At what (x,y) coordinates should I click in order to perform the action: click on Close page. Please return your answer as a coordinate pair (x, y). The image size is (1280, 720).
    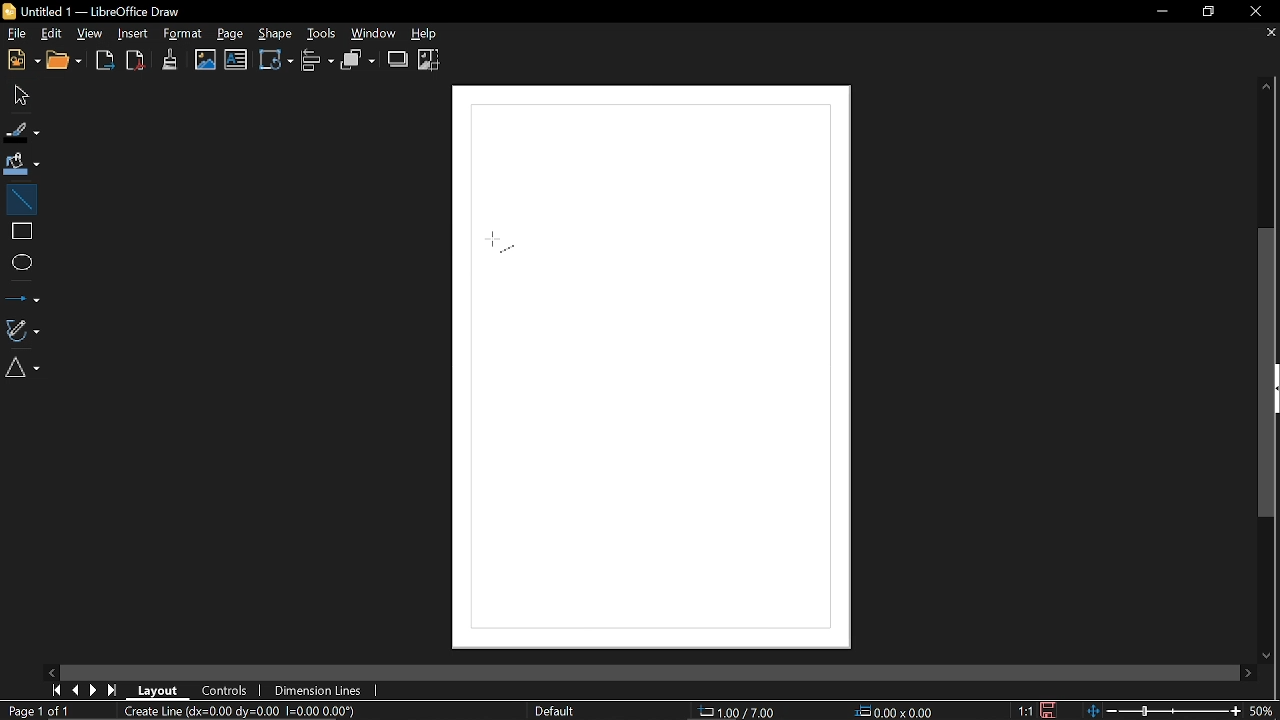
    Looking at the image, I should click on (1266, 34).